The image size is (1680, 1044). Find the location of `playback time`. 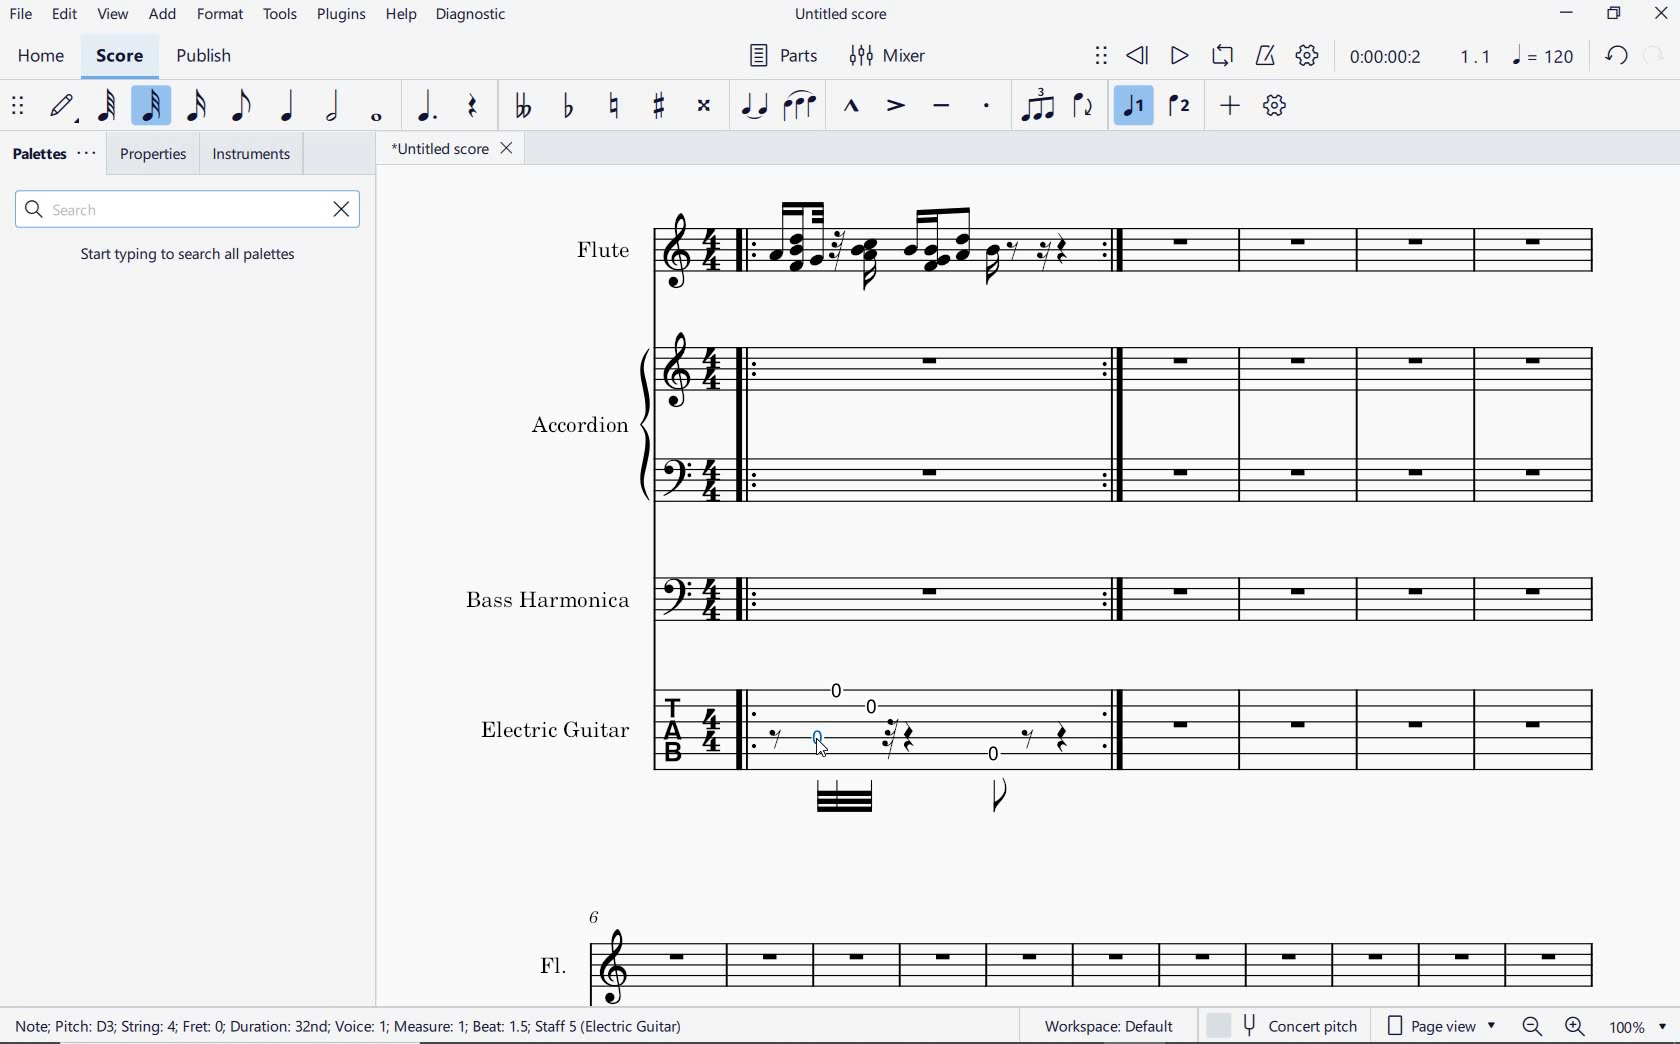

playback time is located at coordinates (1389, 60).